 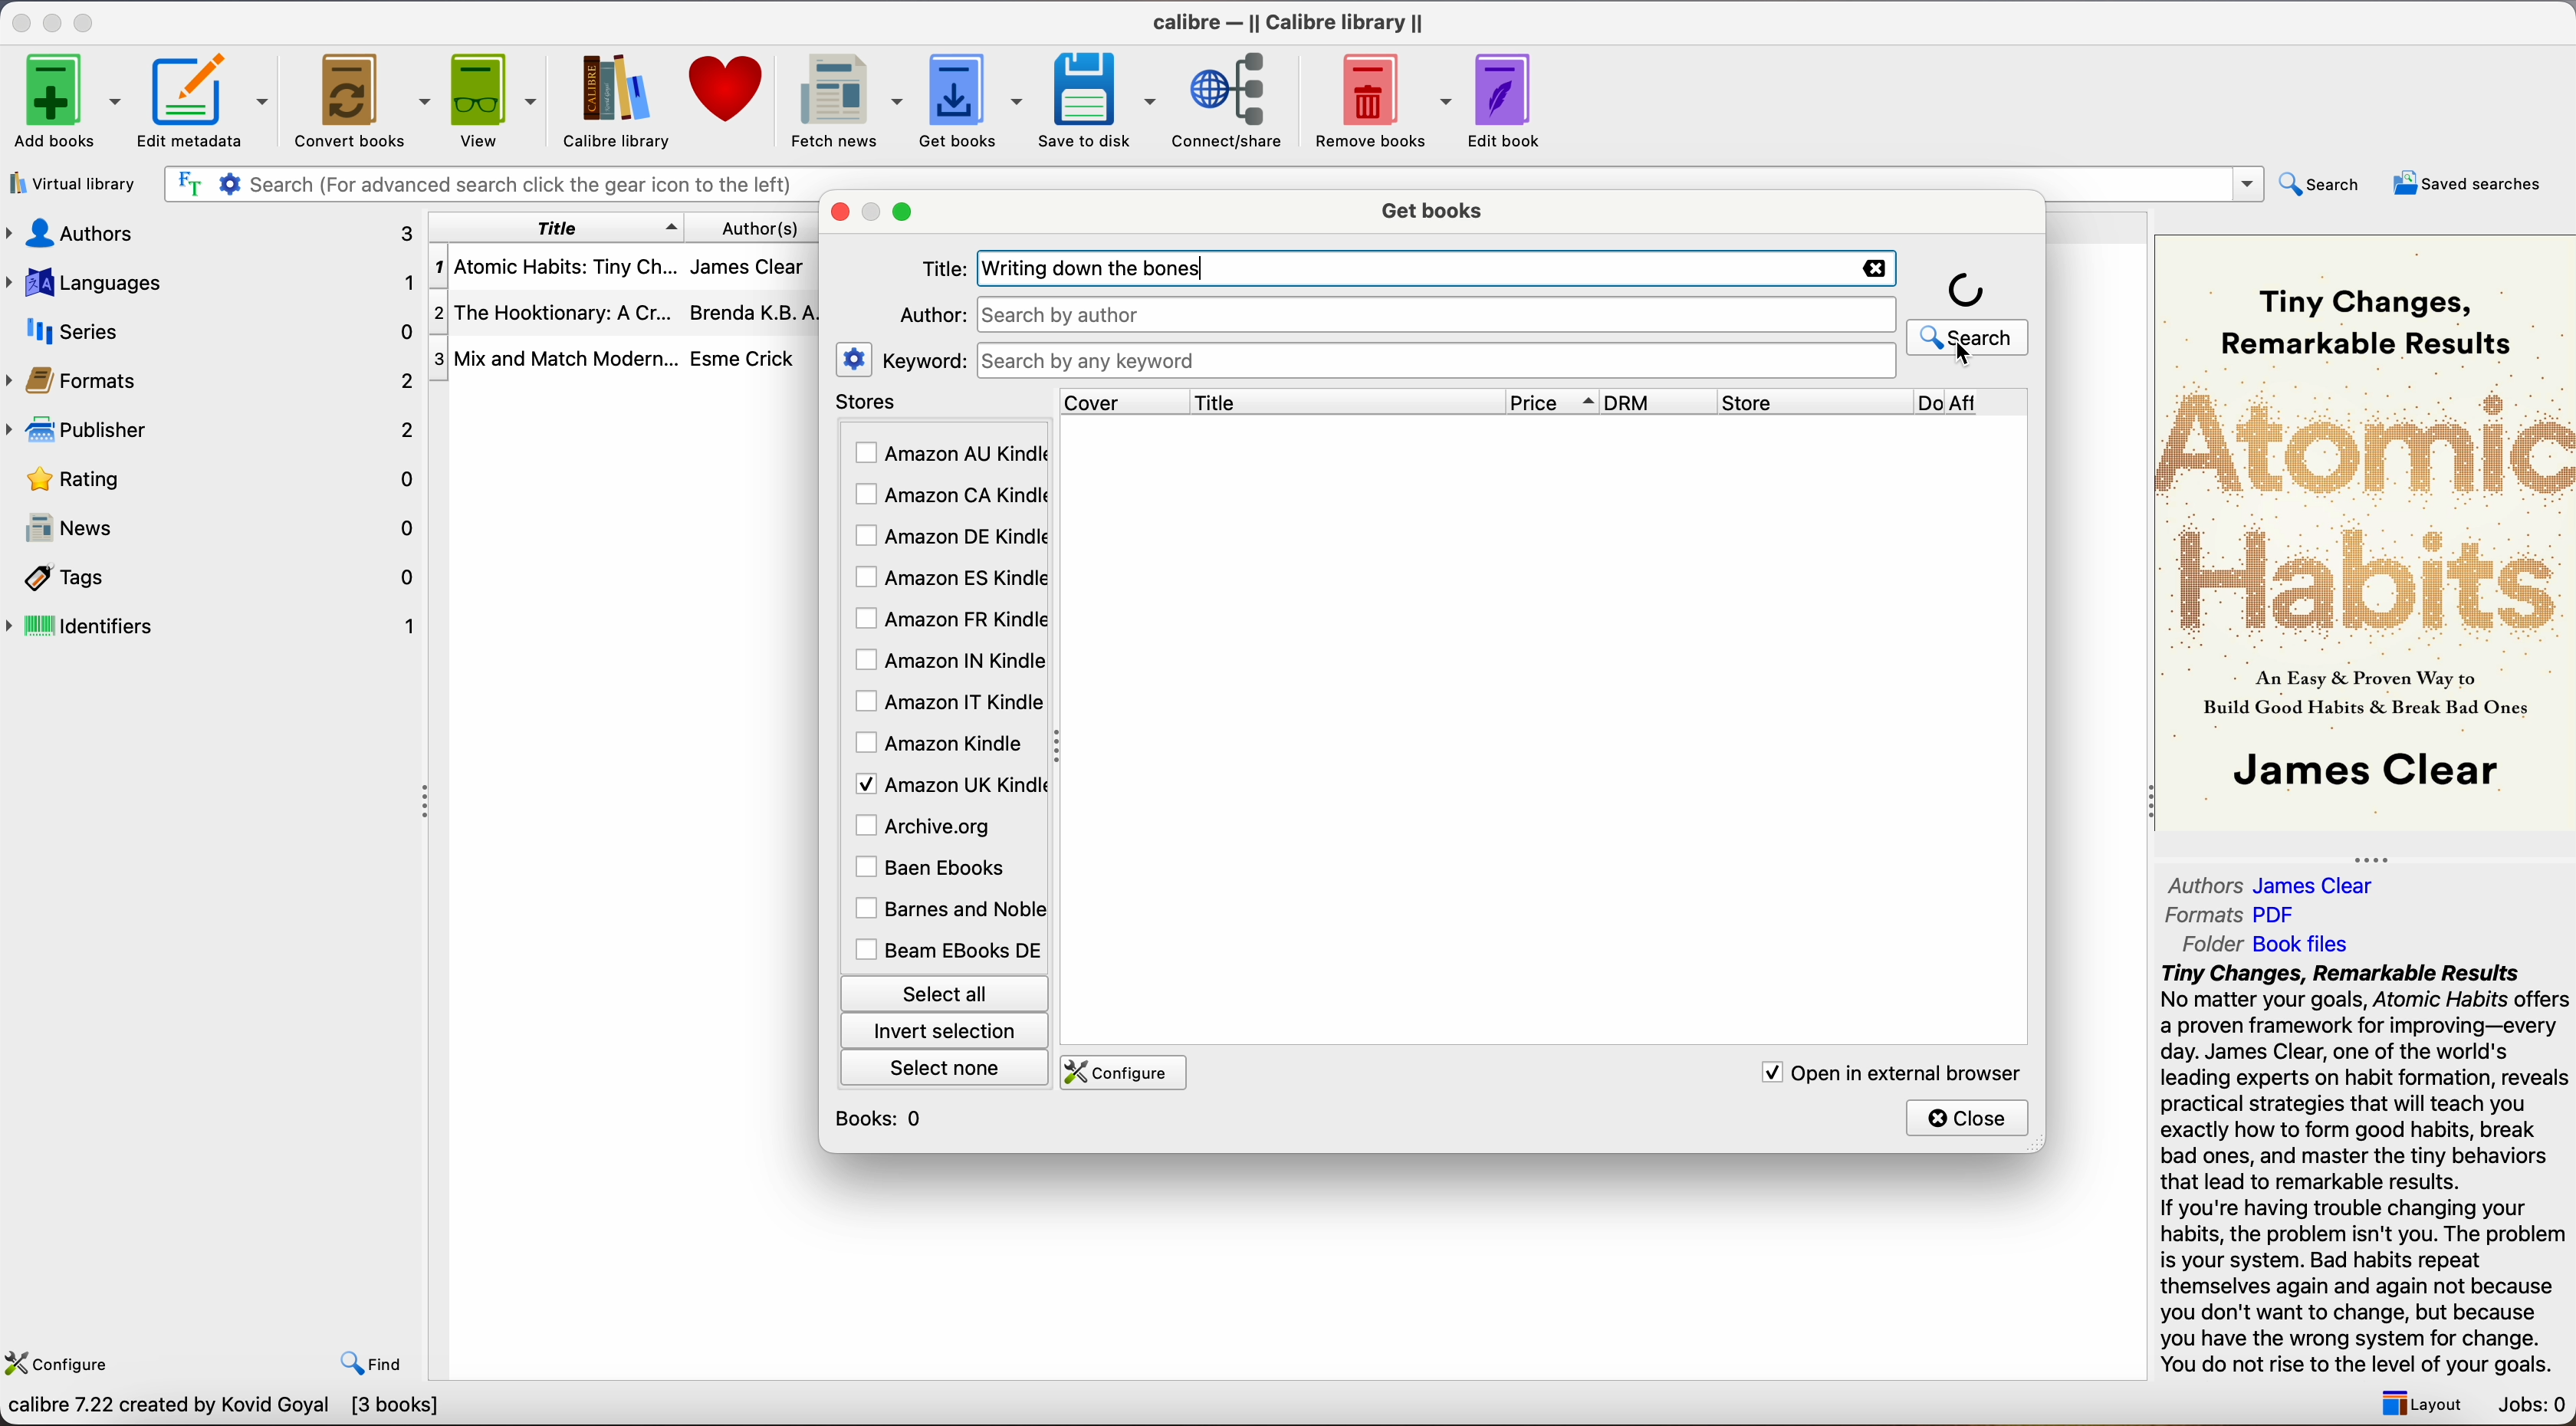 I want to click on barnes and noble, so click(x=945, y=910).